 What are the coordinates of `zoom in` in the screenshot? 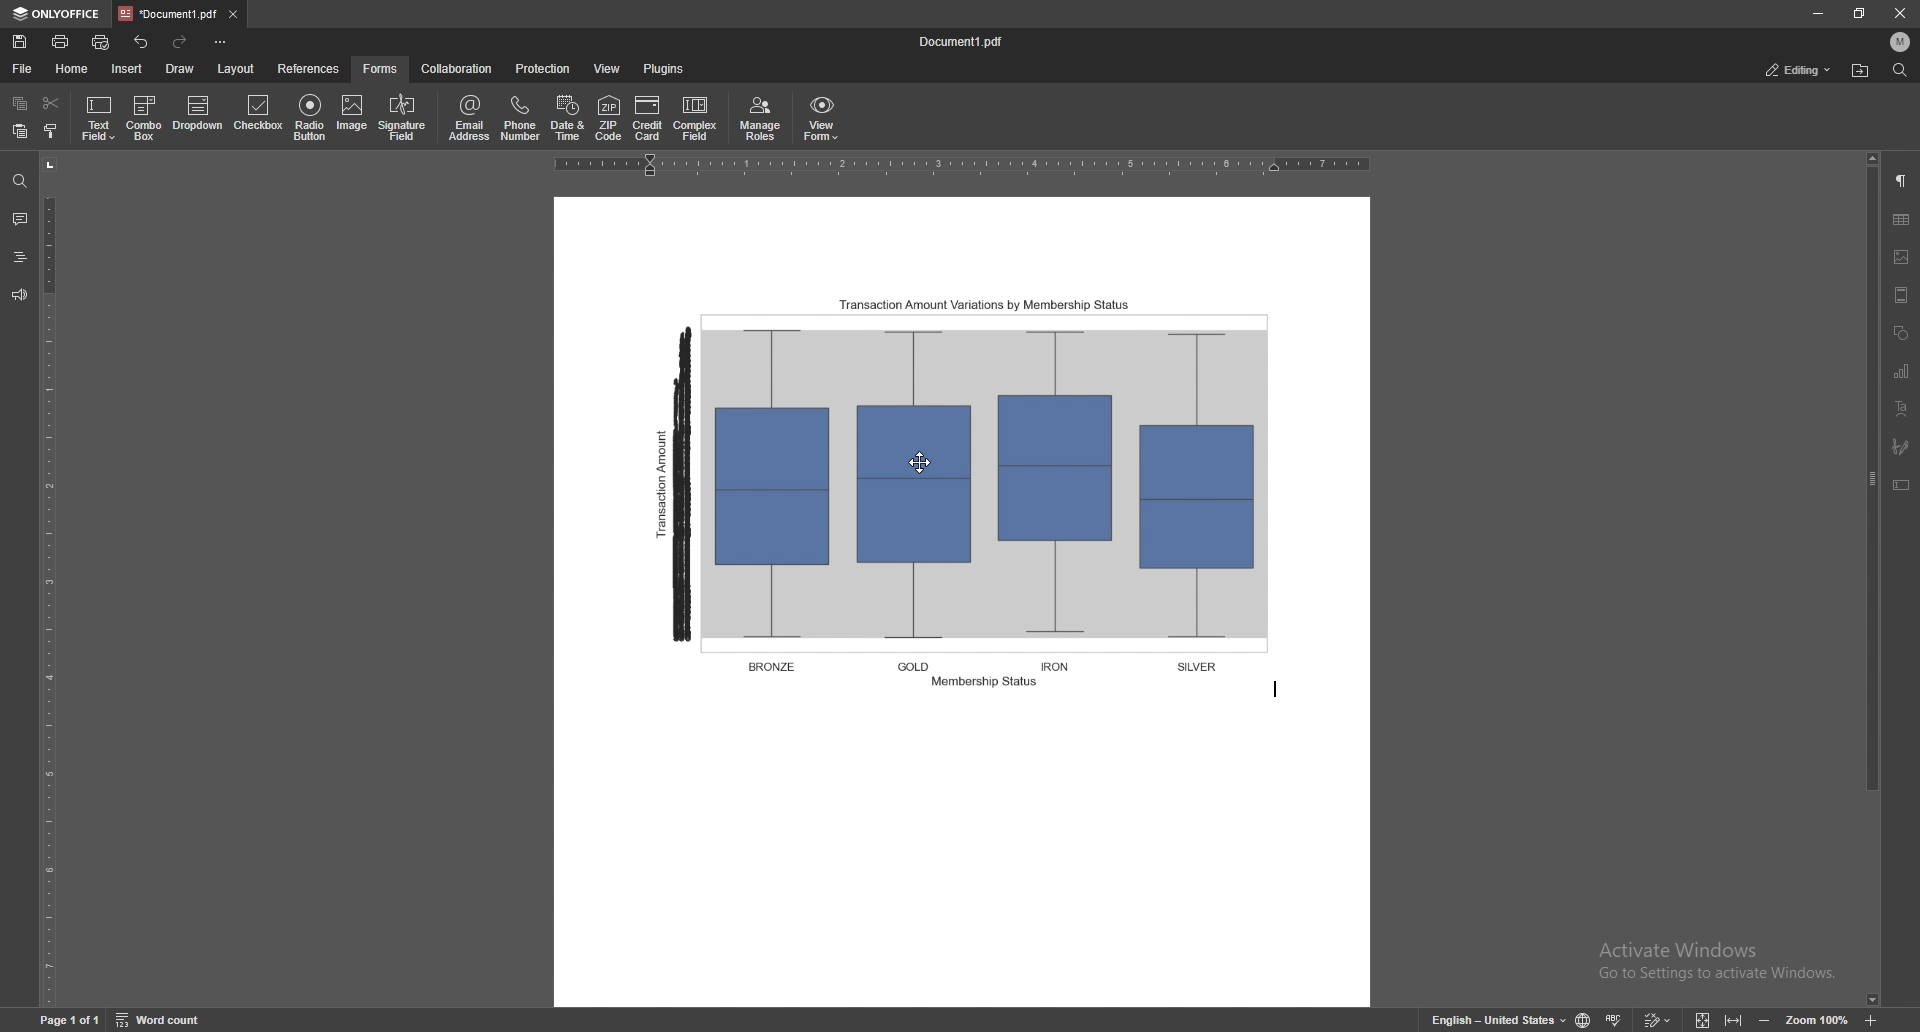 It's located at (1870, 1018).